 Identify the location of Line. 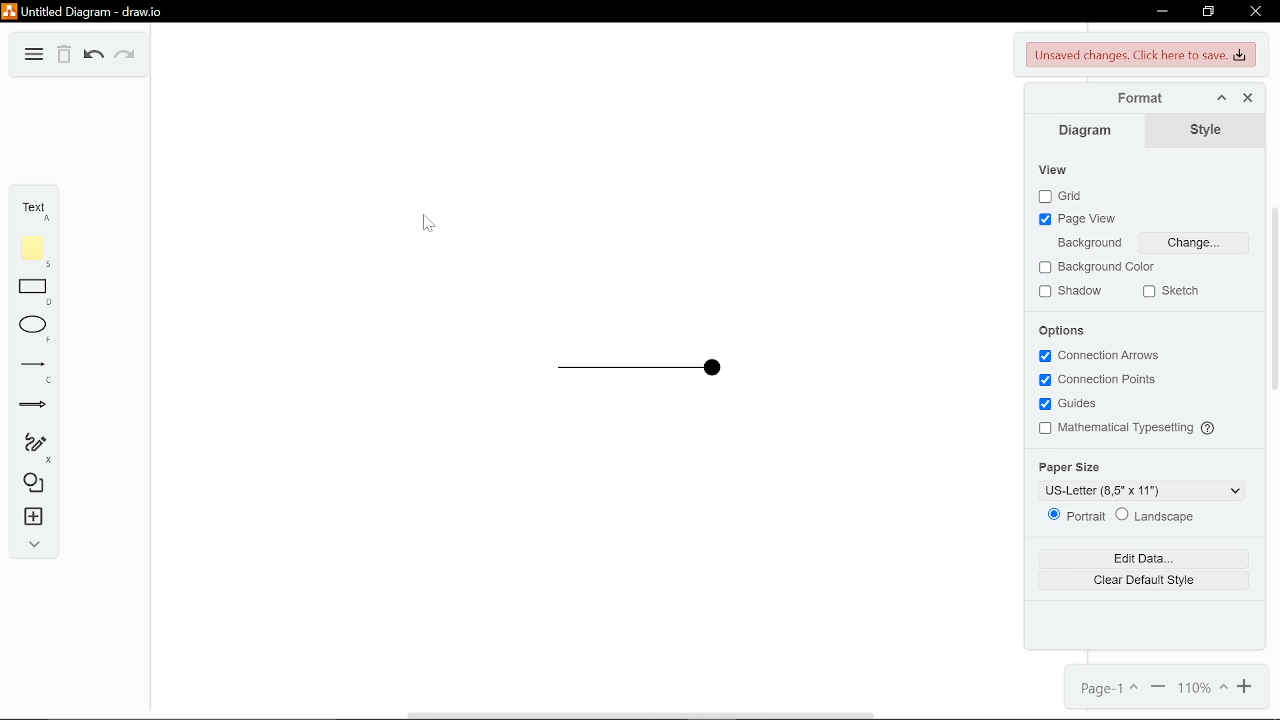
(33, 373).